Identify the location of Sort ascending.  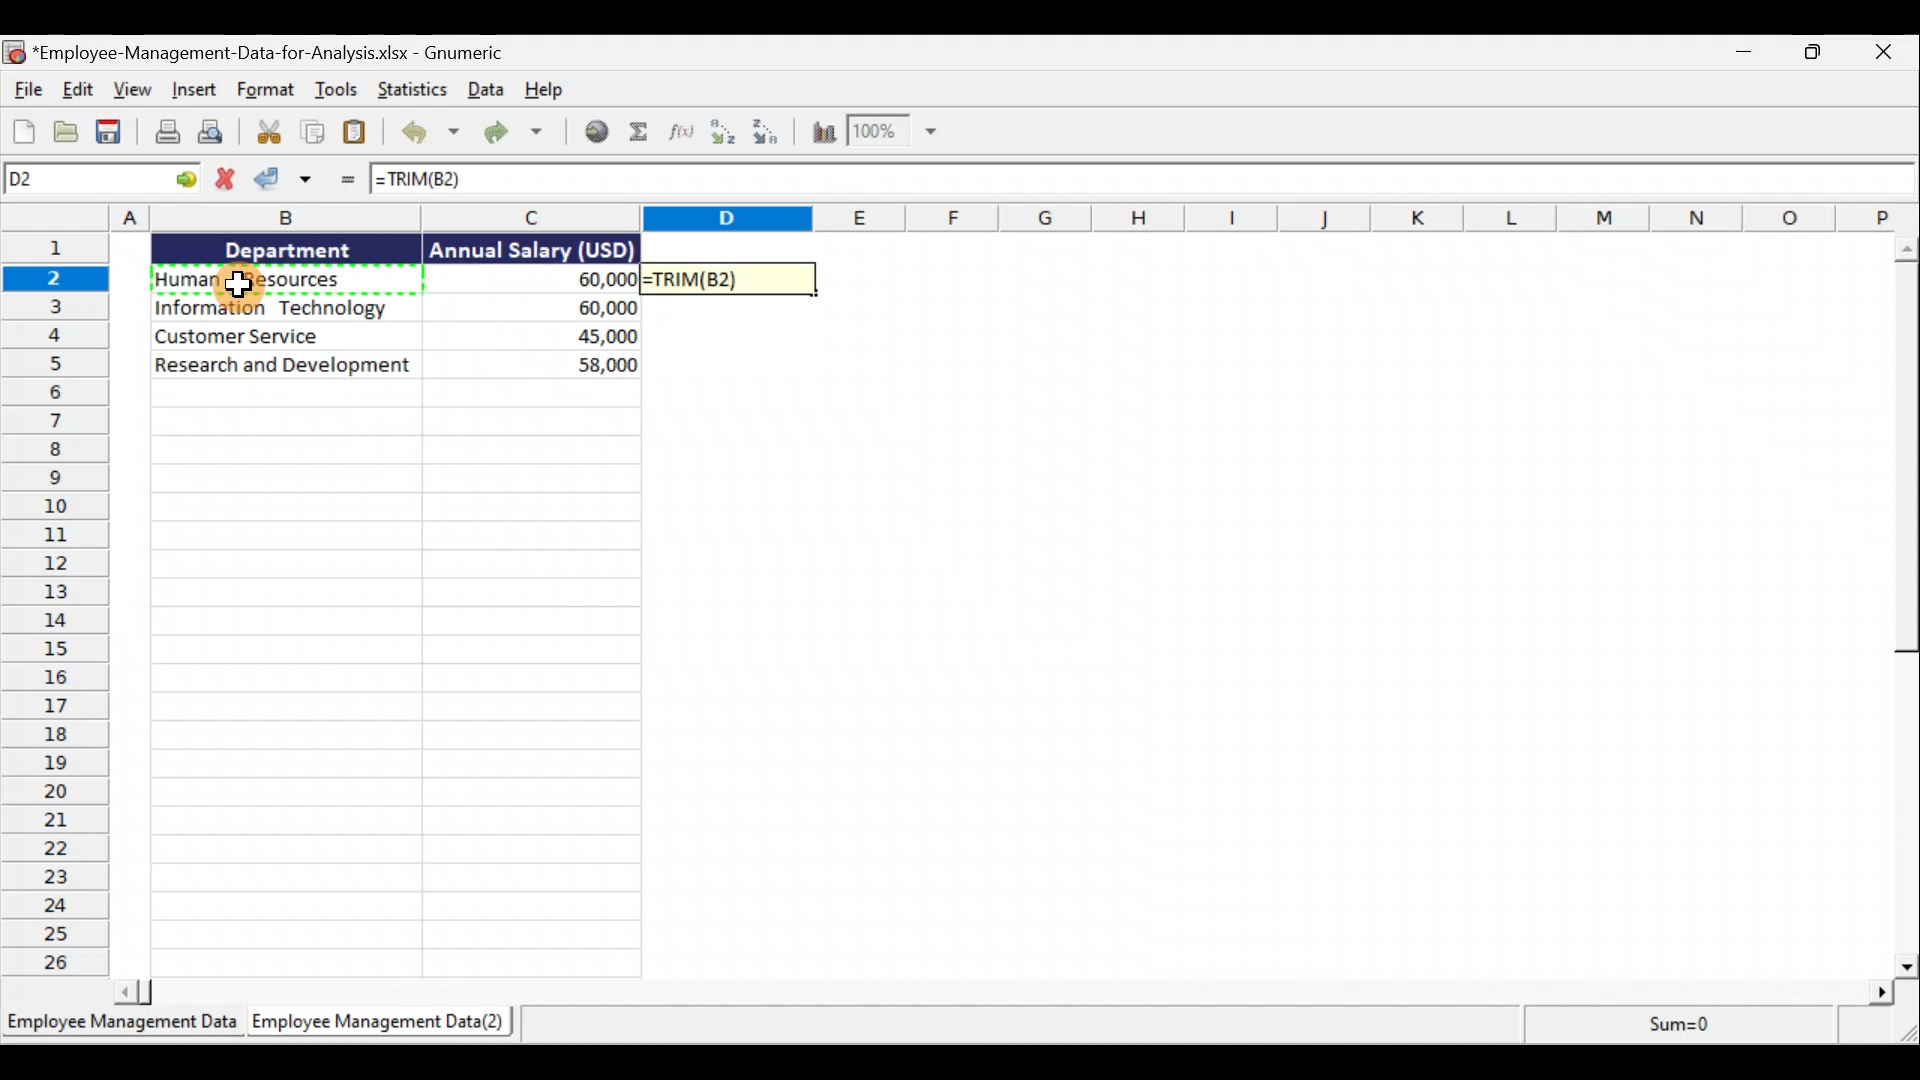
(724, 136).